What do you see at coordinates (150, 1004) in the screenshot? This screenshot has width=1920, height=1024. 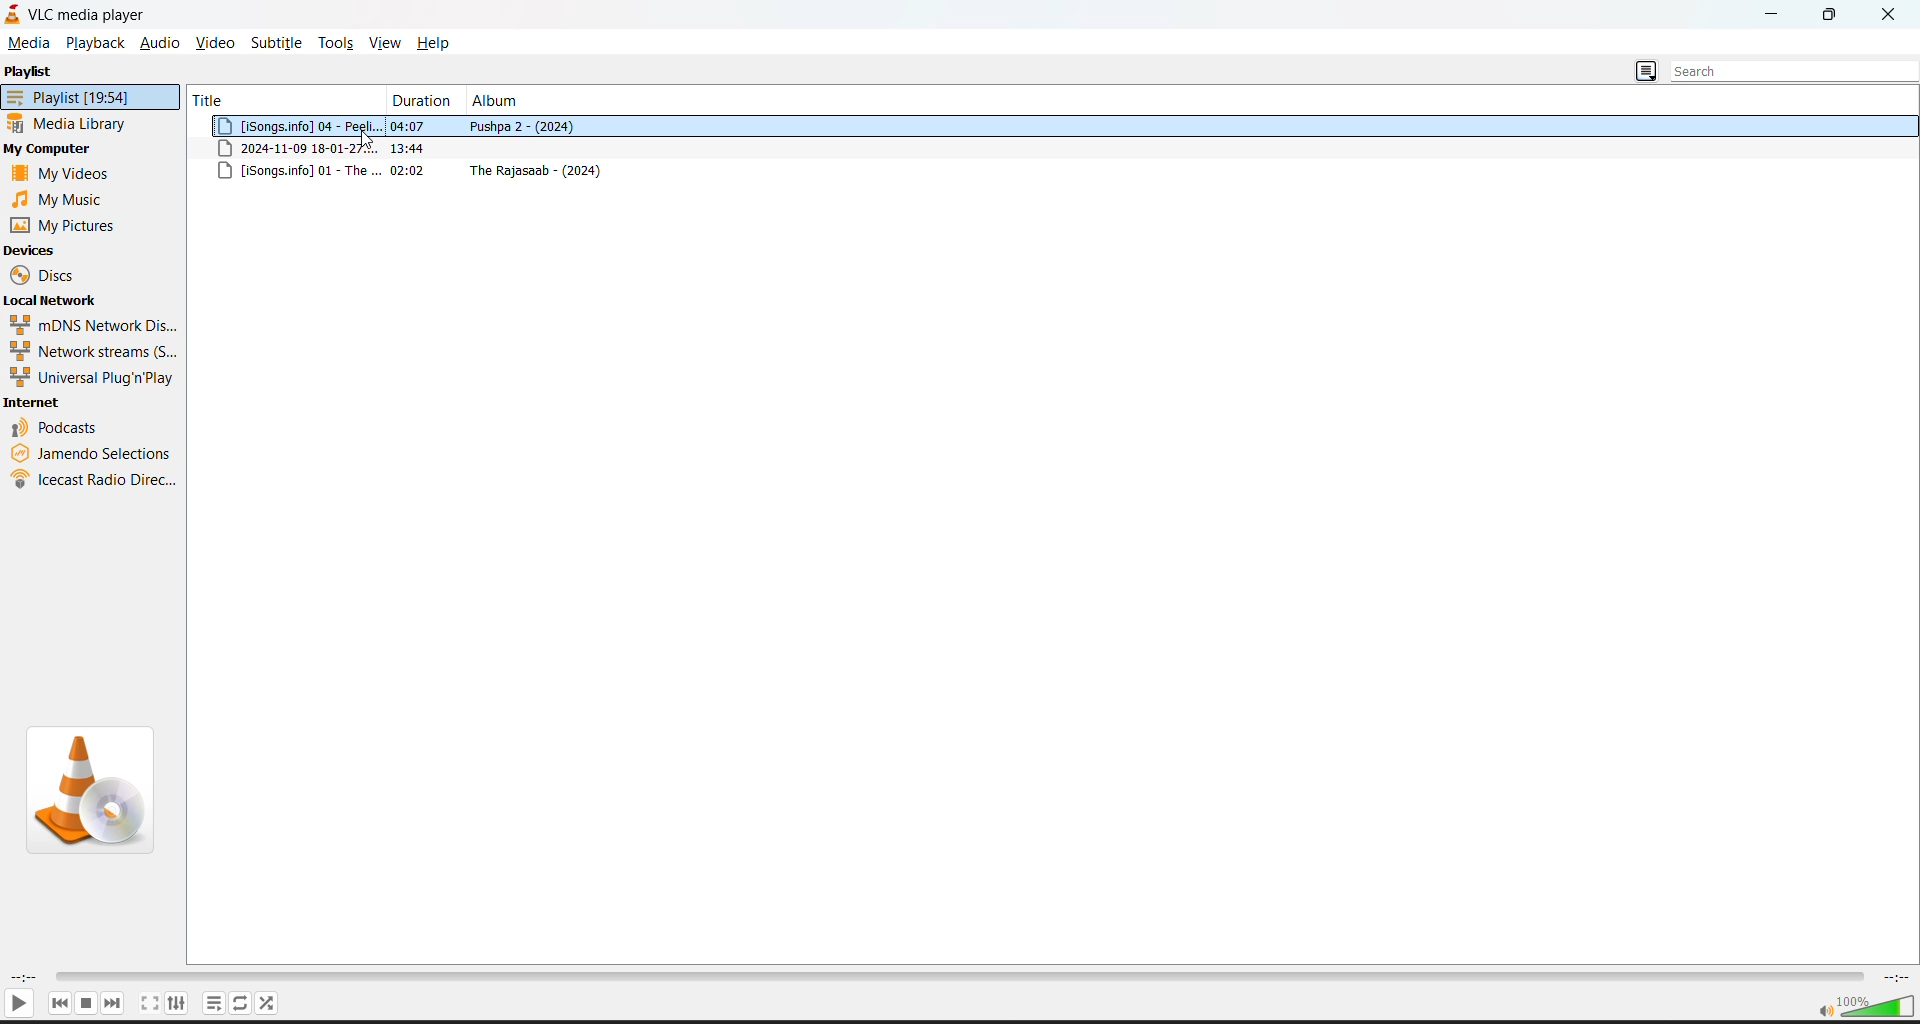 I see `toggle fullscreen` at bounding box center [150, 1004].